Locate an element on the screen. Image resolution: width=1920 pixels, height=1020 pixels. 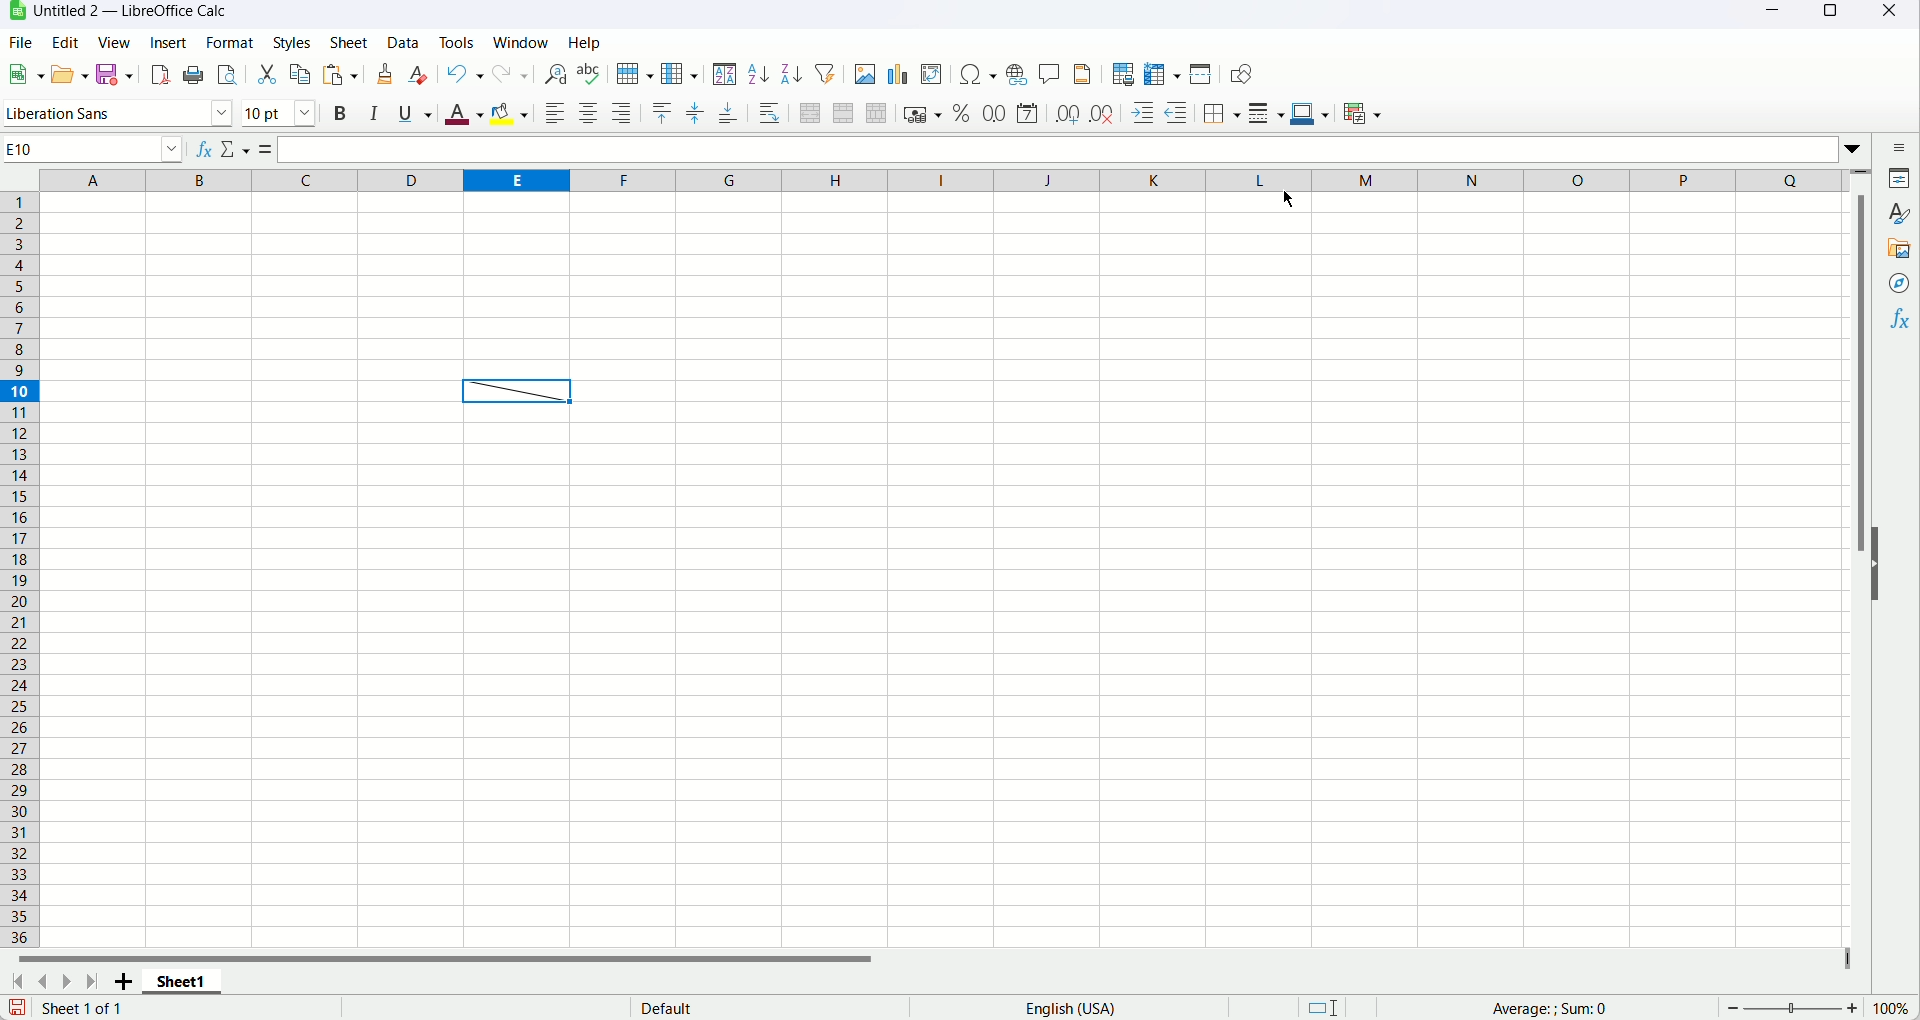
Define print area is located at coordinates (1123, 73).